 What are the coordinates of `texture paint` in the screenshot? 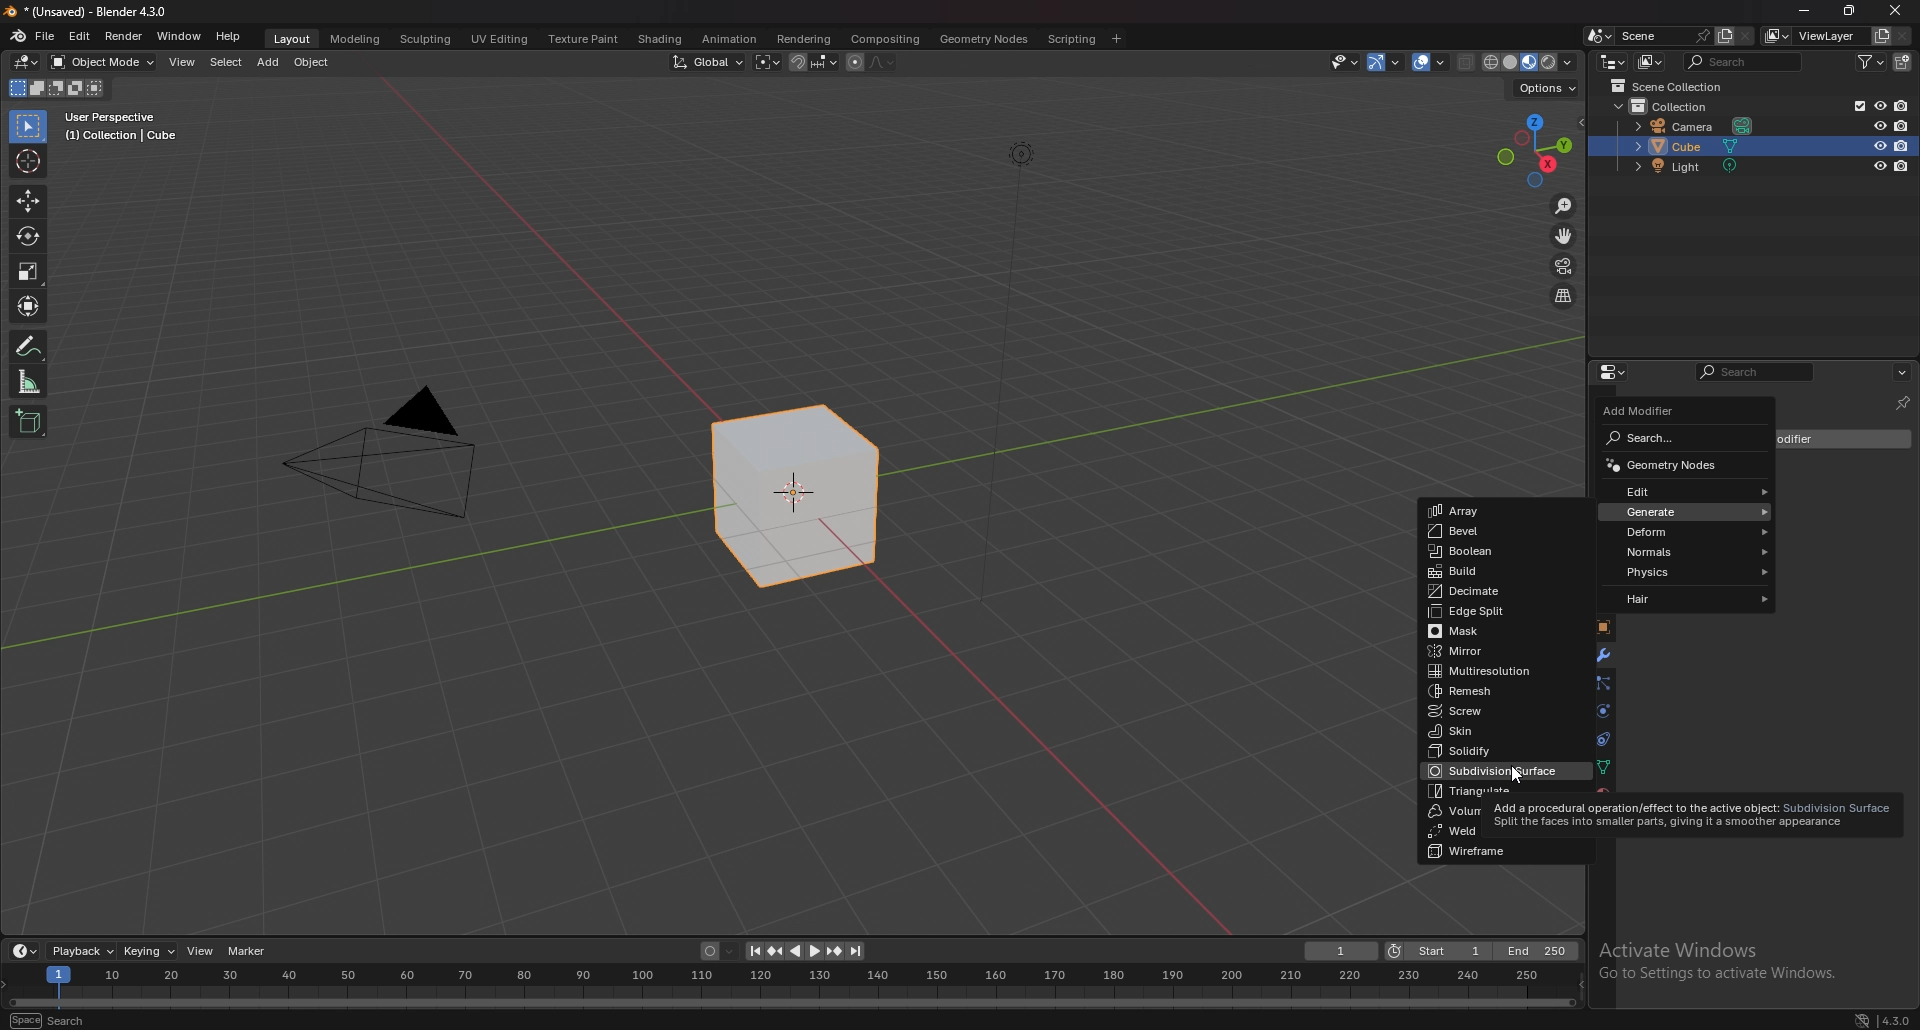 It's located at (584, 39).